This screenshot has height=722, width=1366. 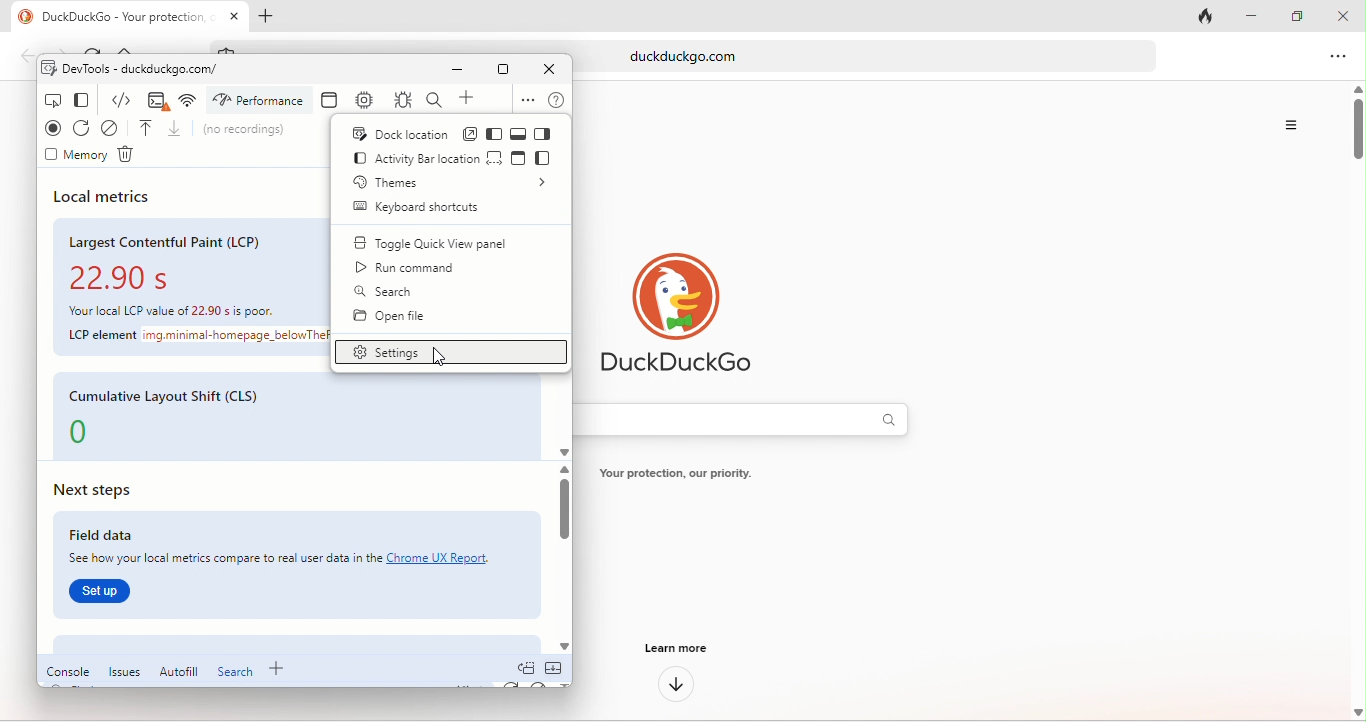 What do you see at coordinates (148, 70) in the screenshot?
I see `dev tools-duckduckgo.com/` at bounding box center [148, 70].